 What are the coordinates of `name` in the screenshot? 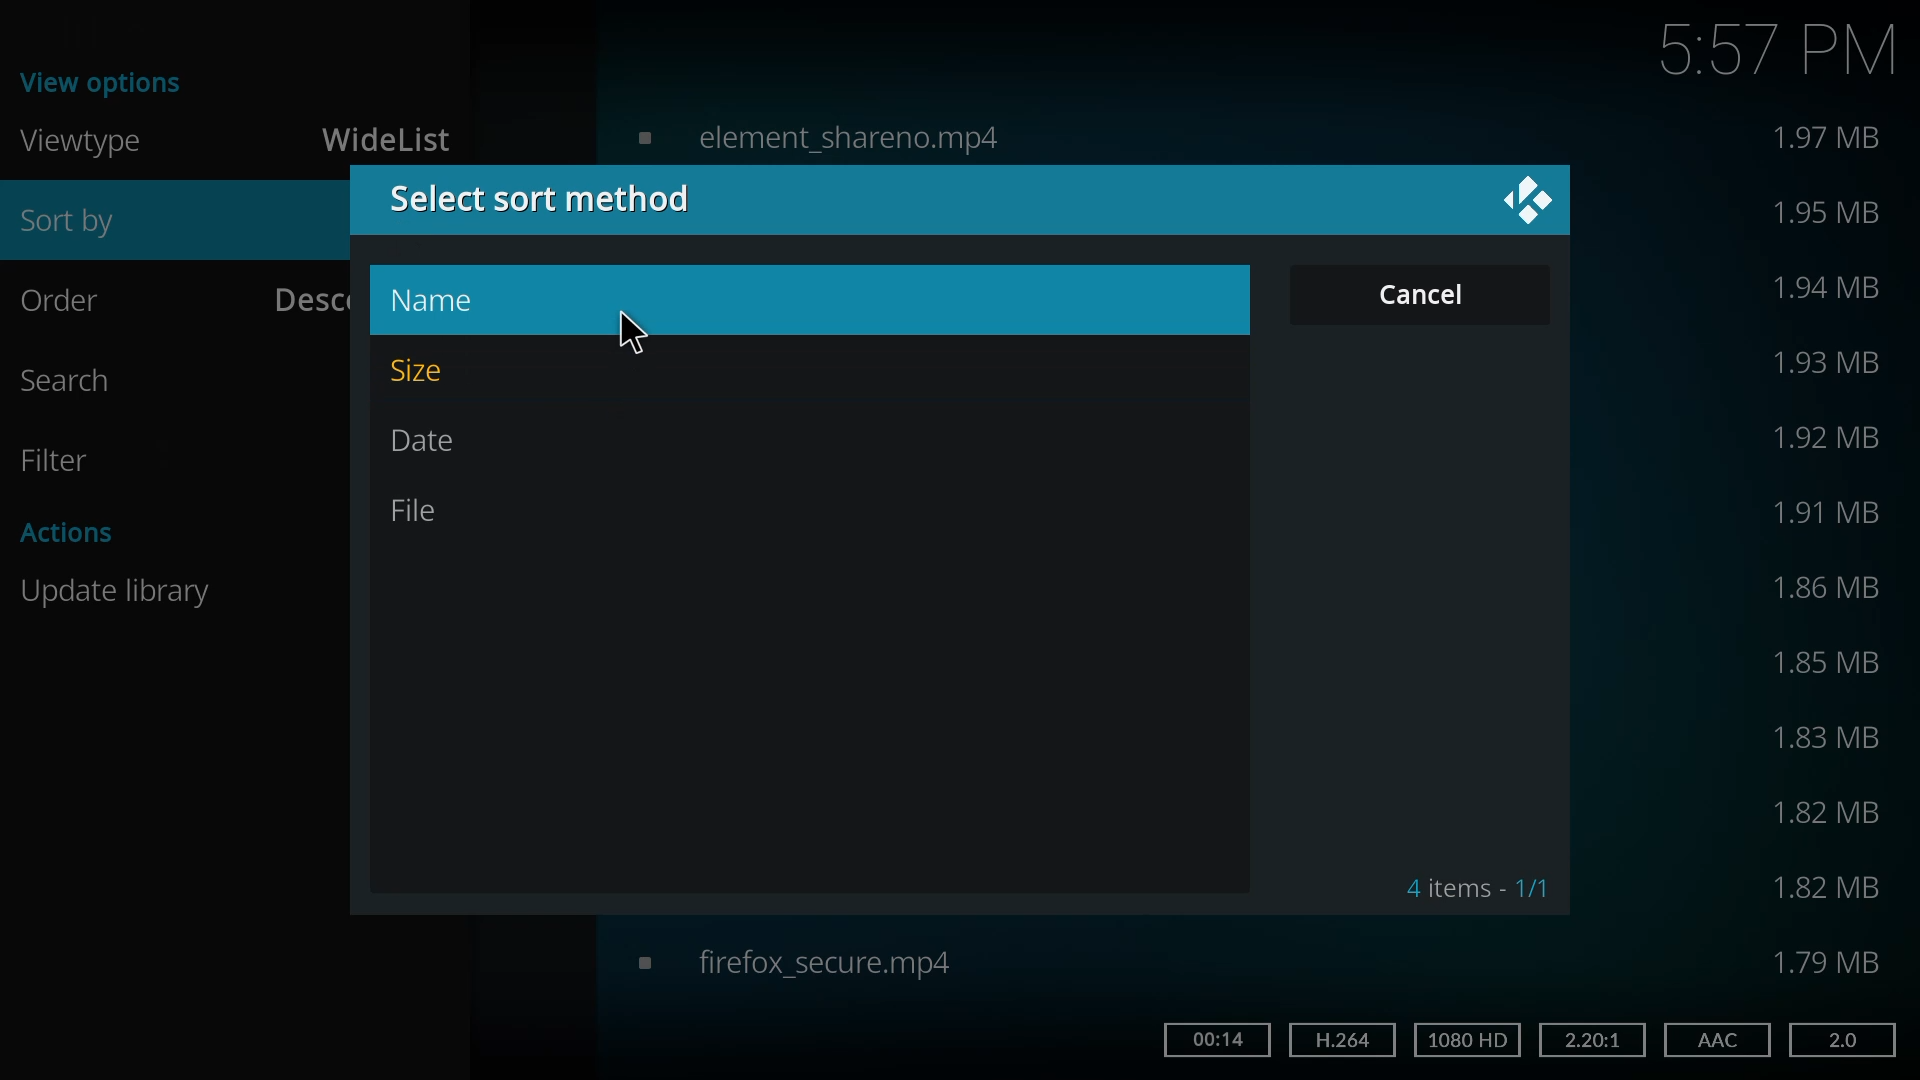 It's located at (452, 301).